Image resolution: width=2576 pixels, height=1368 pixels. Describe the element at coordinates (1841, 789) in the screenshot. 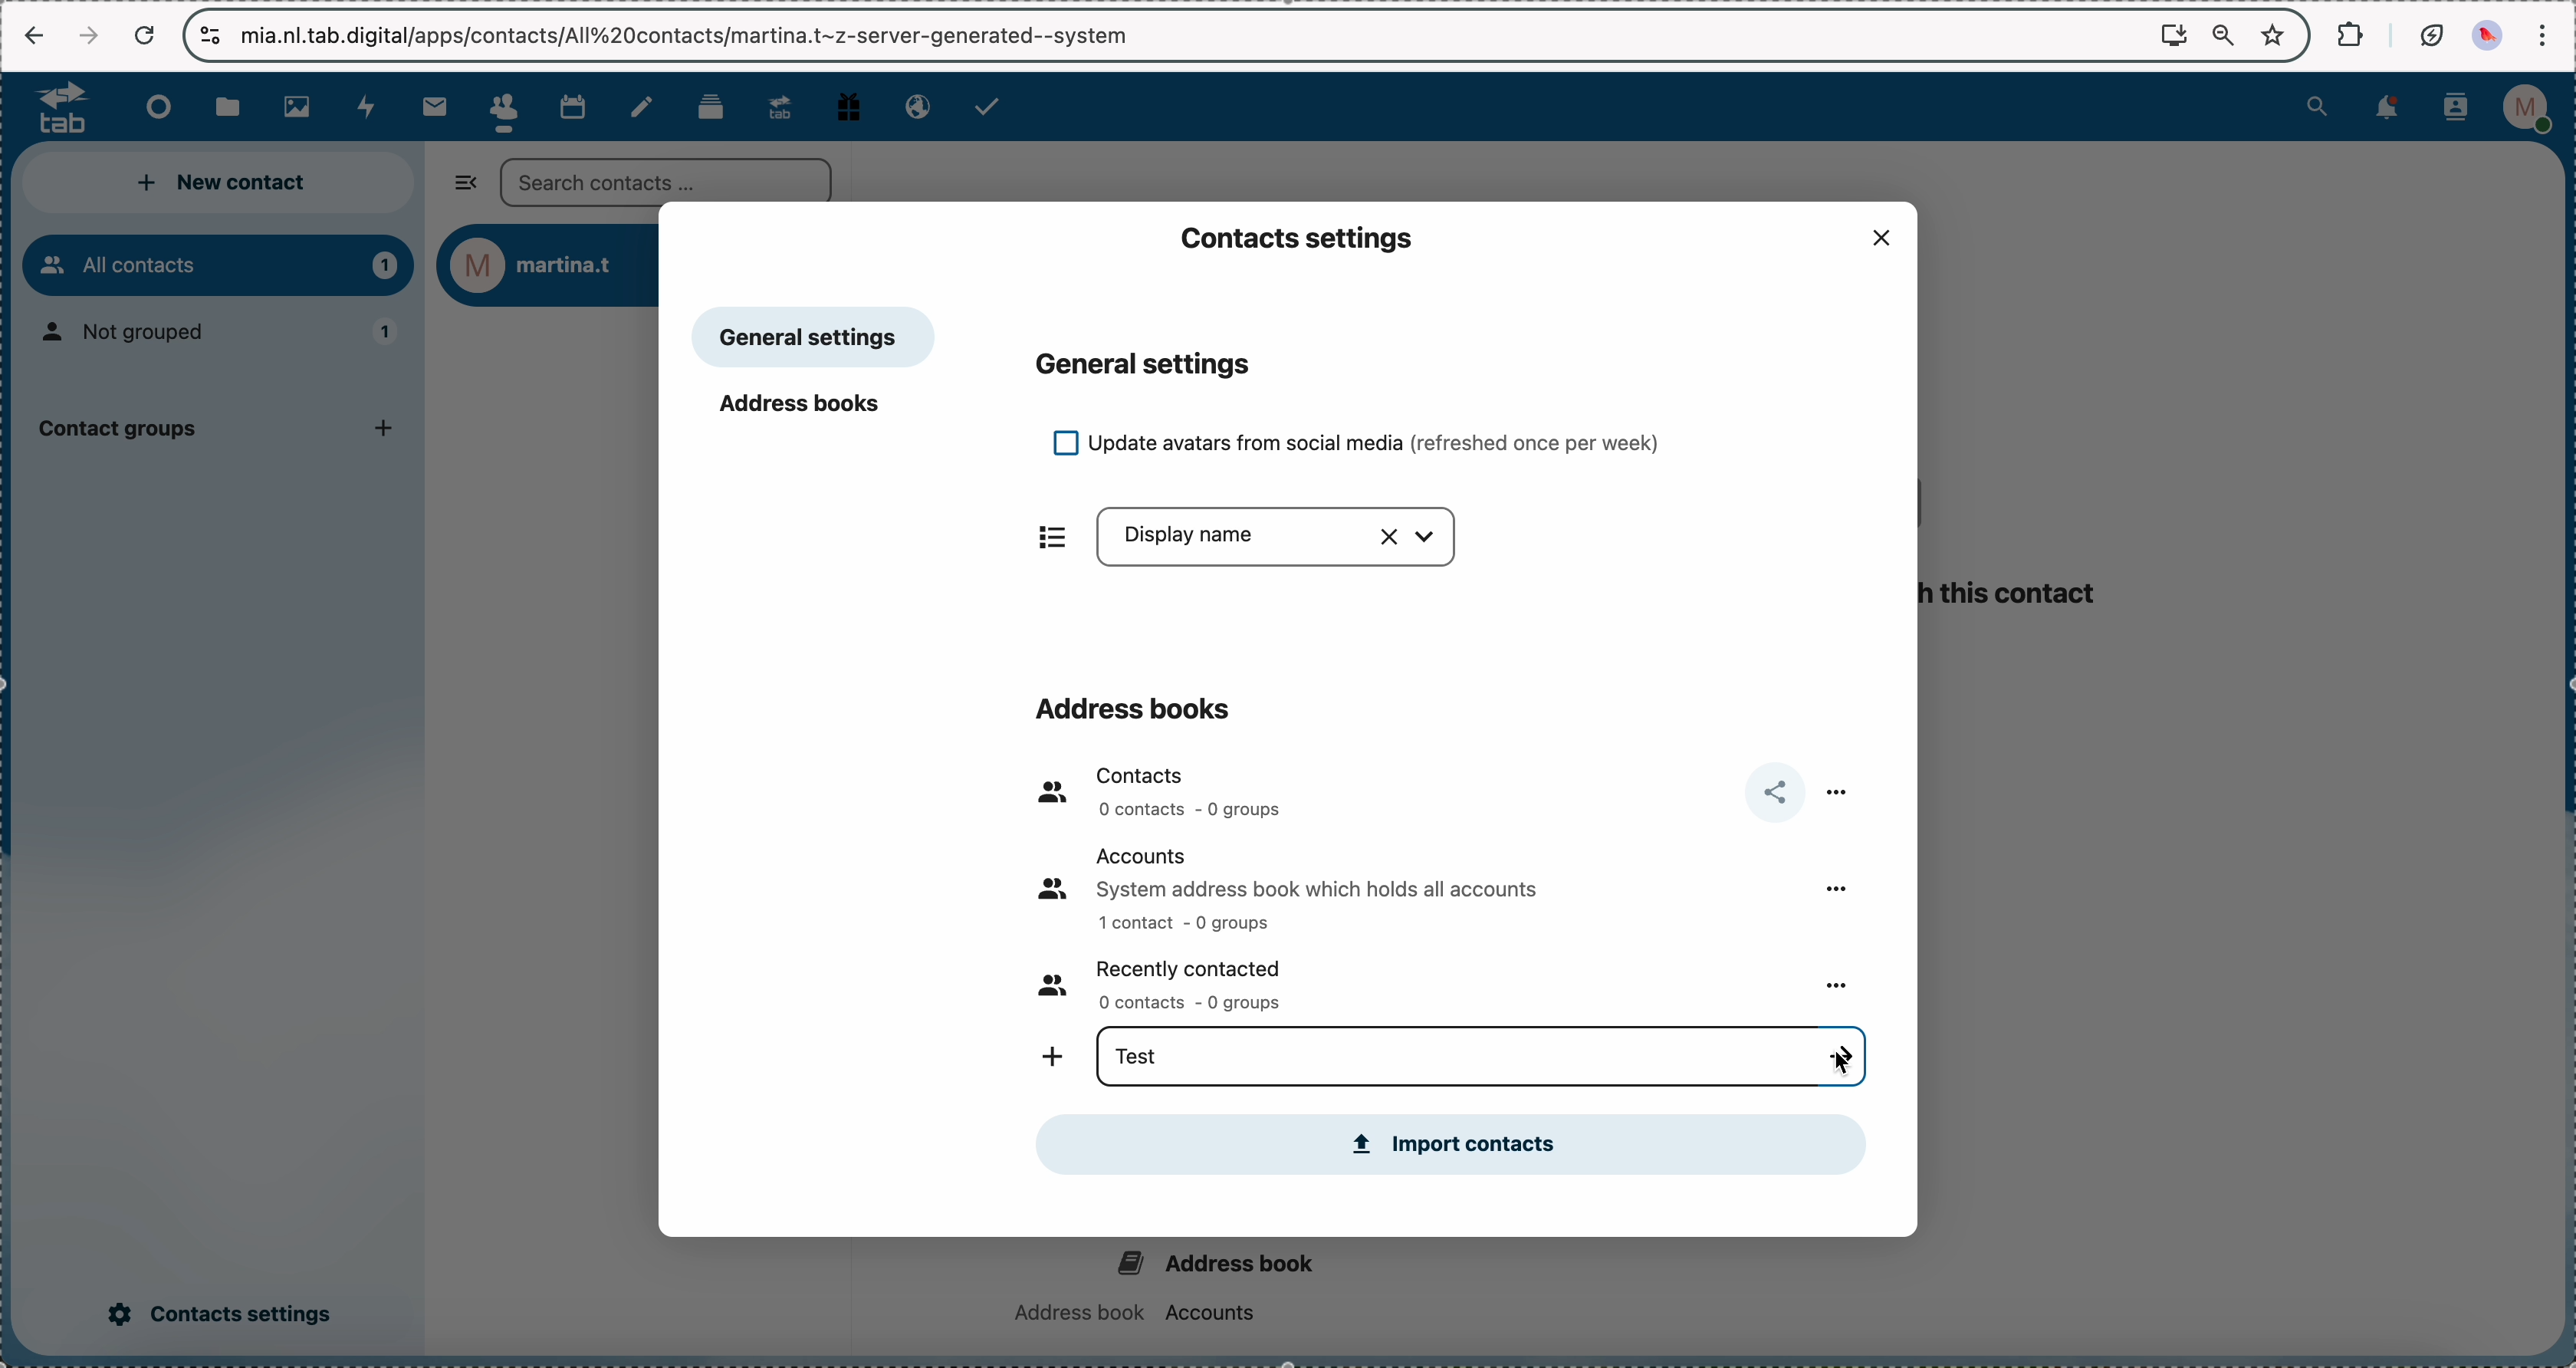

I see `more options` at that location.